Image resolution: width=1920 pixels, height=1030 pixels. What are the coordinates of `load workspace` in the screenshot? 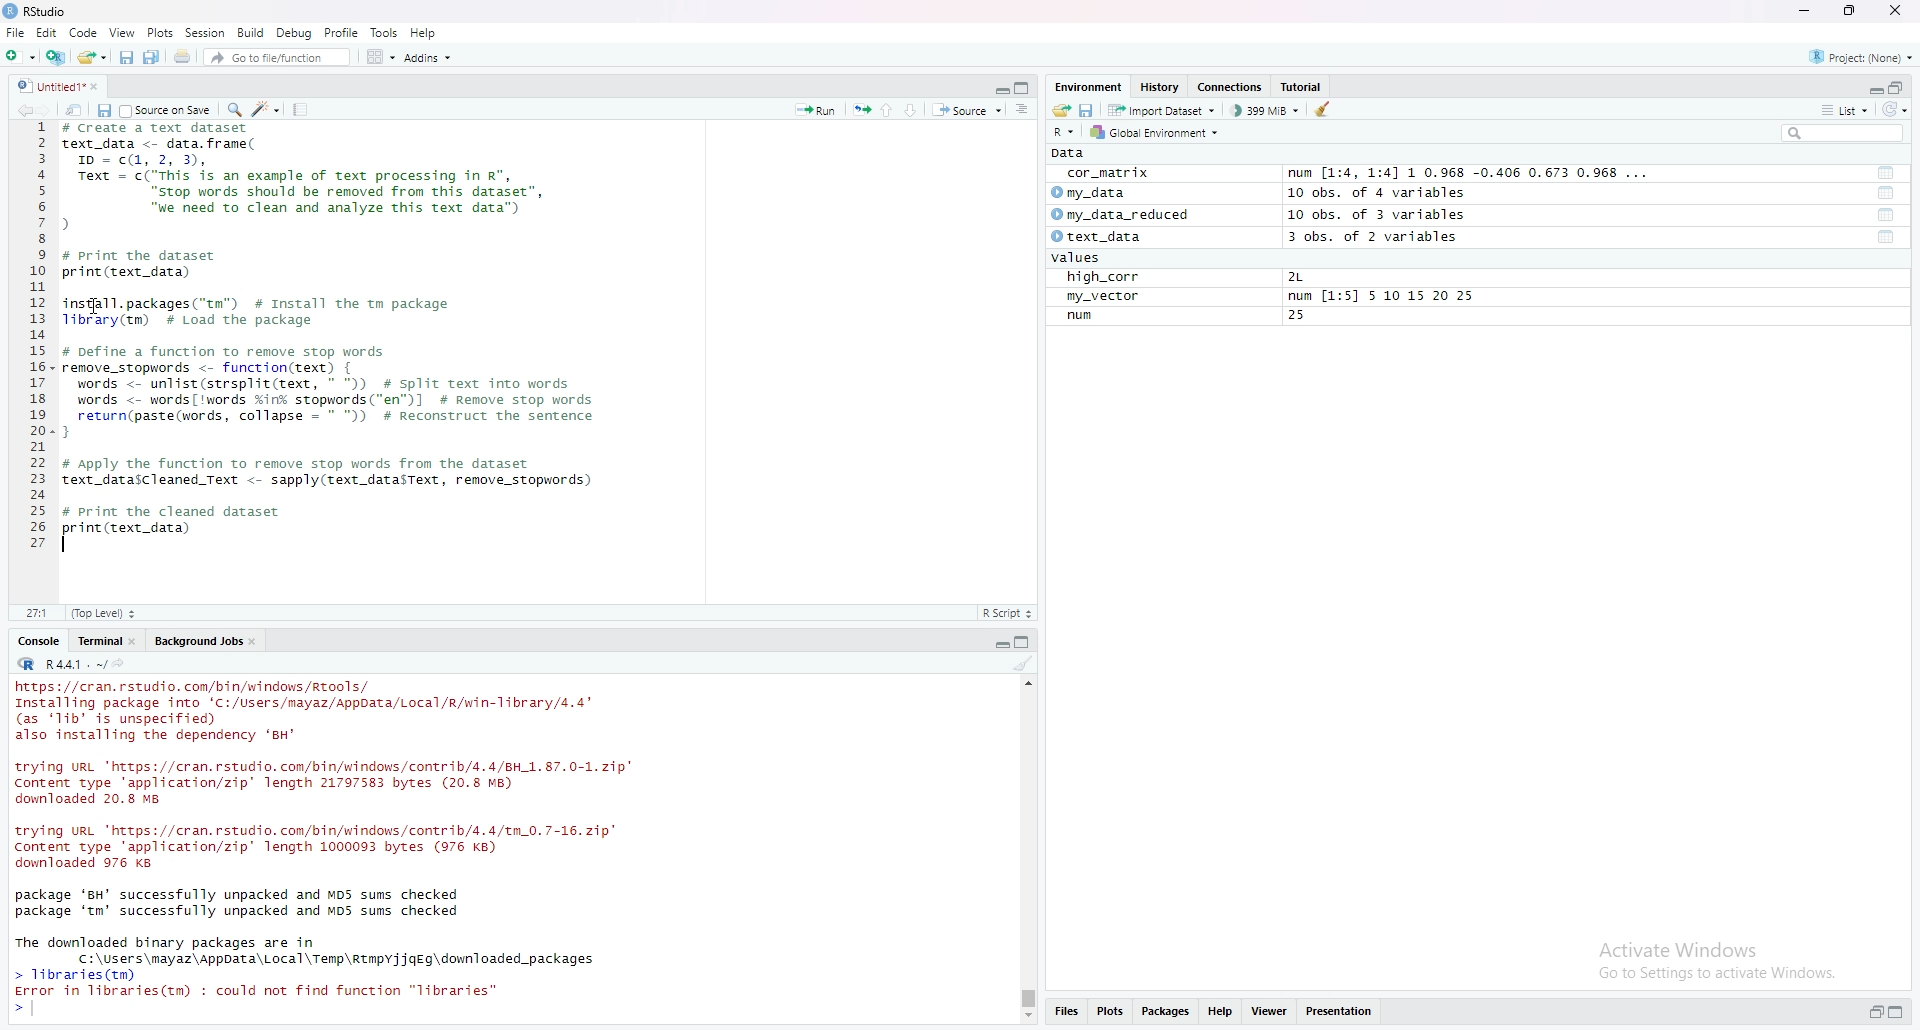 It's located at (1059, 111).